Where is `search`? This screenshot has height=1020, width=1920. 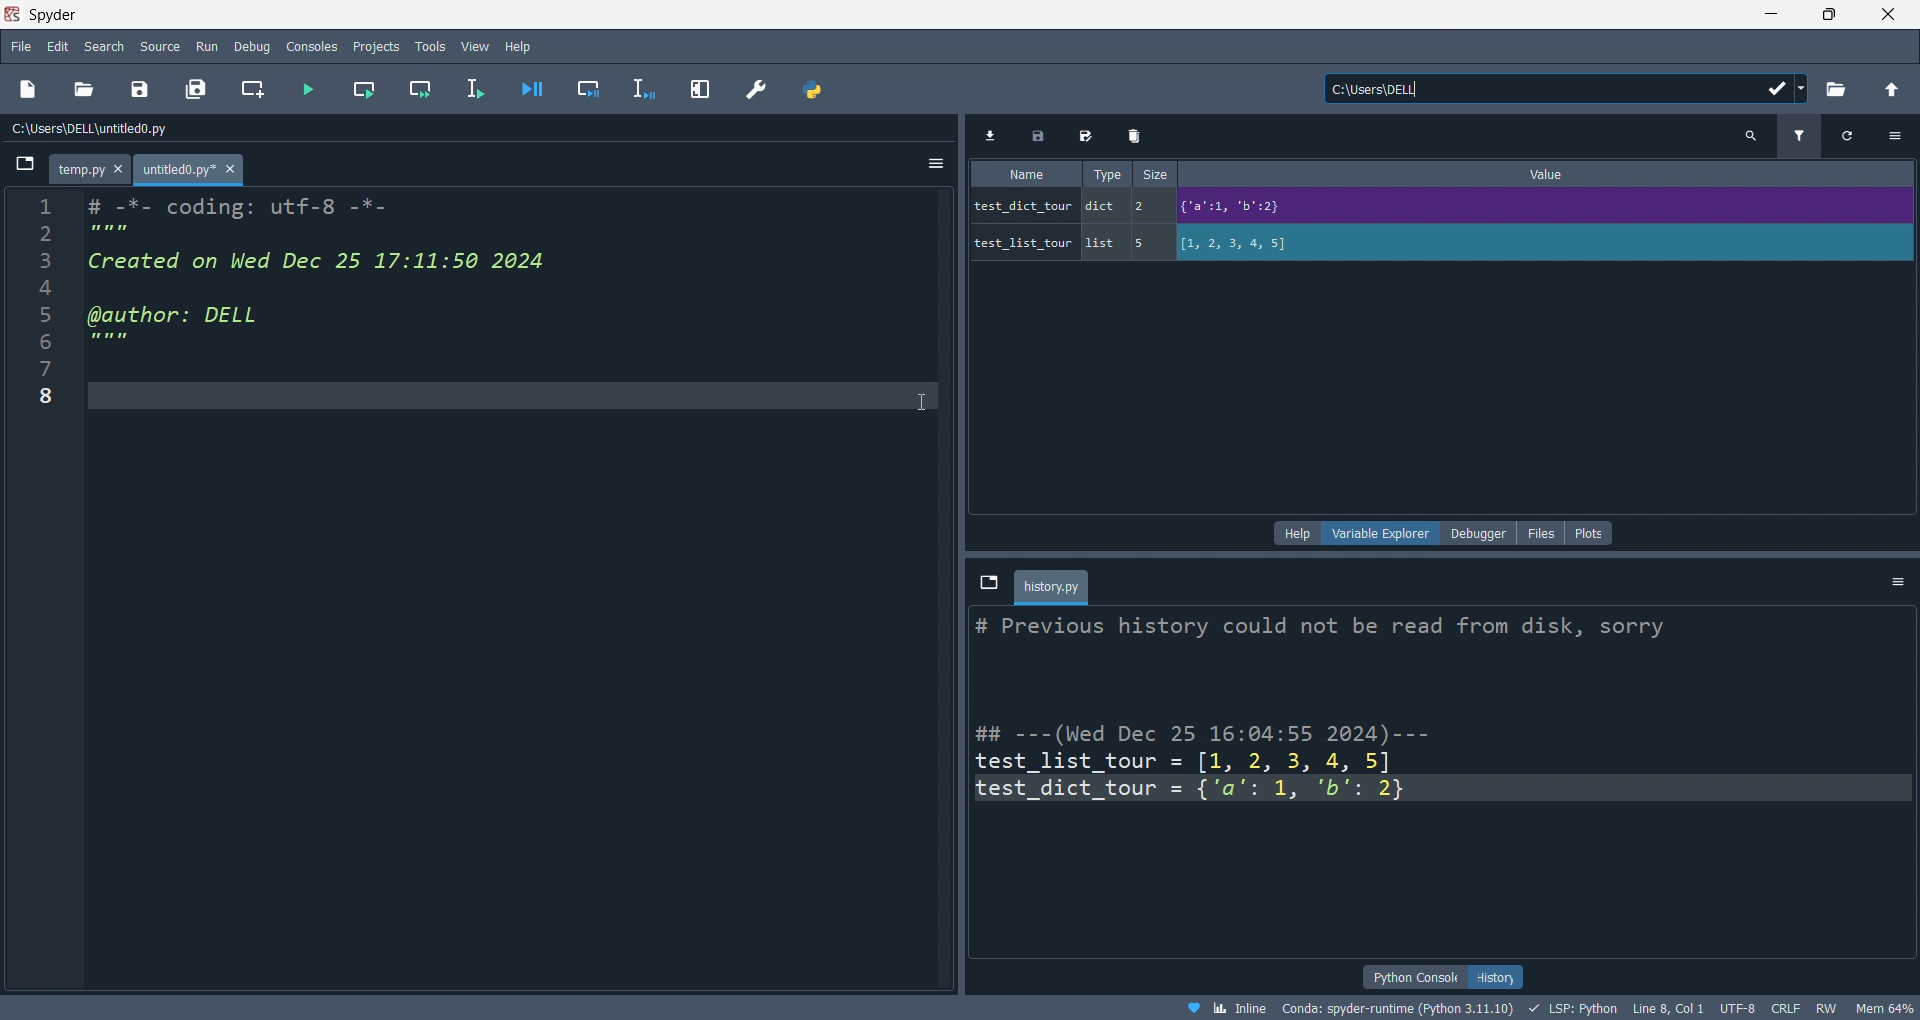
search is located at coordinates (1751, 137).